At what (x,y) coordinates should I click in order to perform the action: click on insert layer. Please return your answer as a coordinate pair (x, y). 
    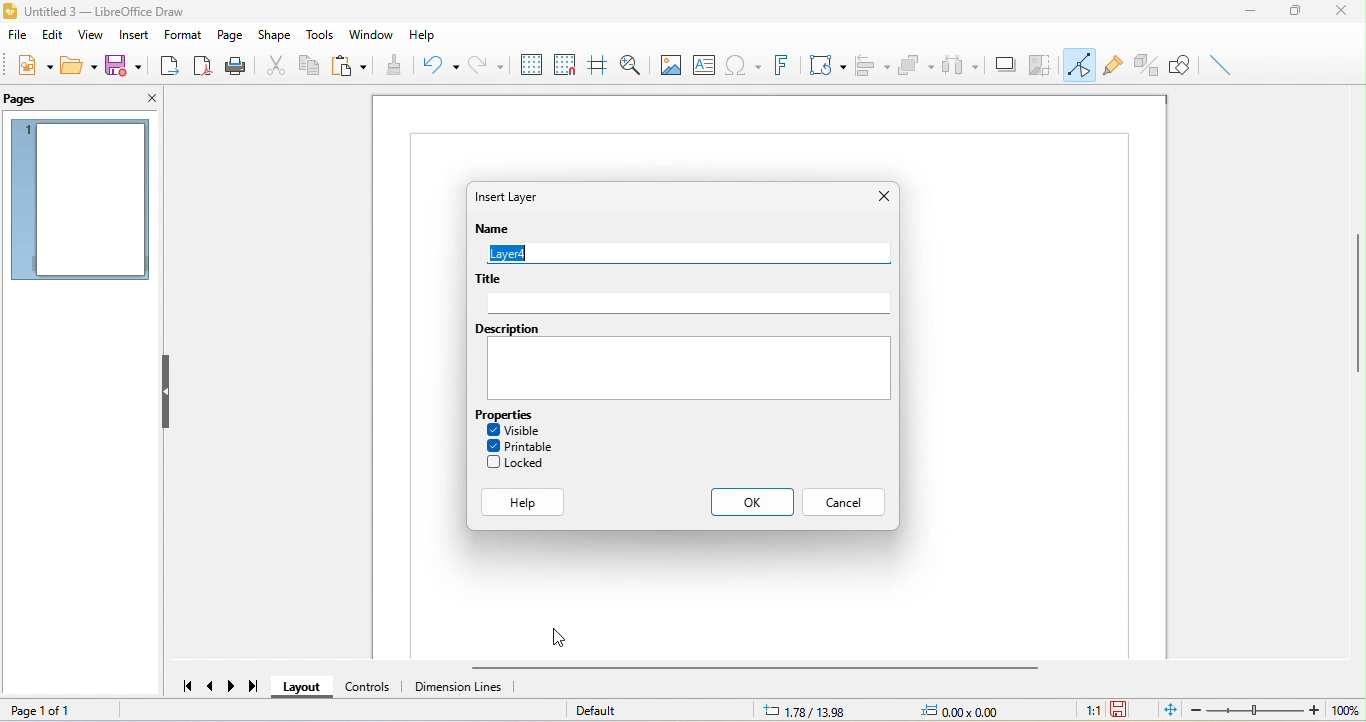
    Looking at the image, I should click on (520, 198).